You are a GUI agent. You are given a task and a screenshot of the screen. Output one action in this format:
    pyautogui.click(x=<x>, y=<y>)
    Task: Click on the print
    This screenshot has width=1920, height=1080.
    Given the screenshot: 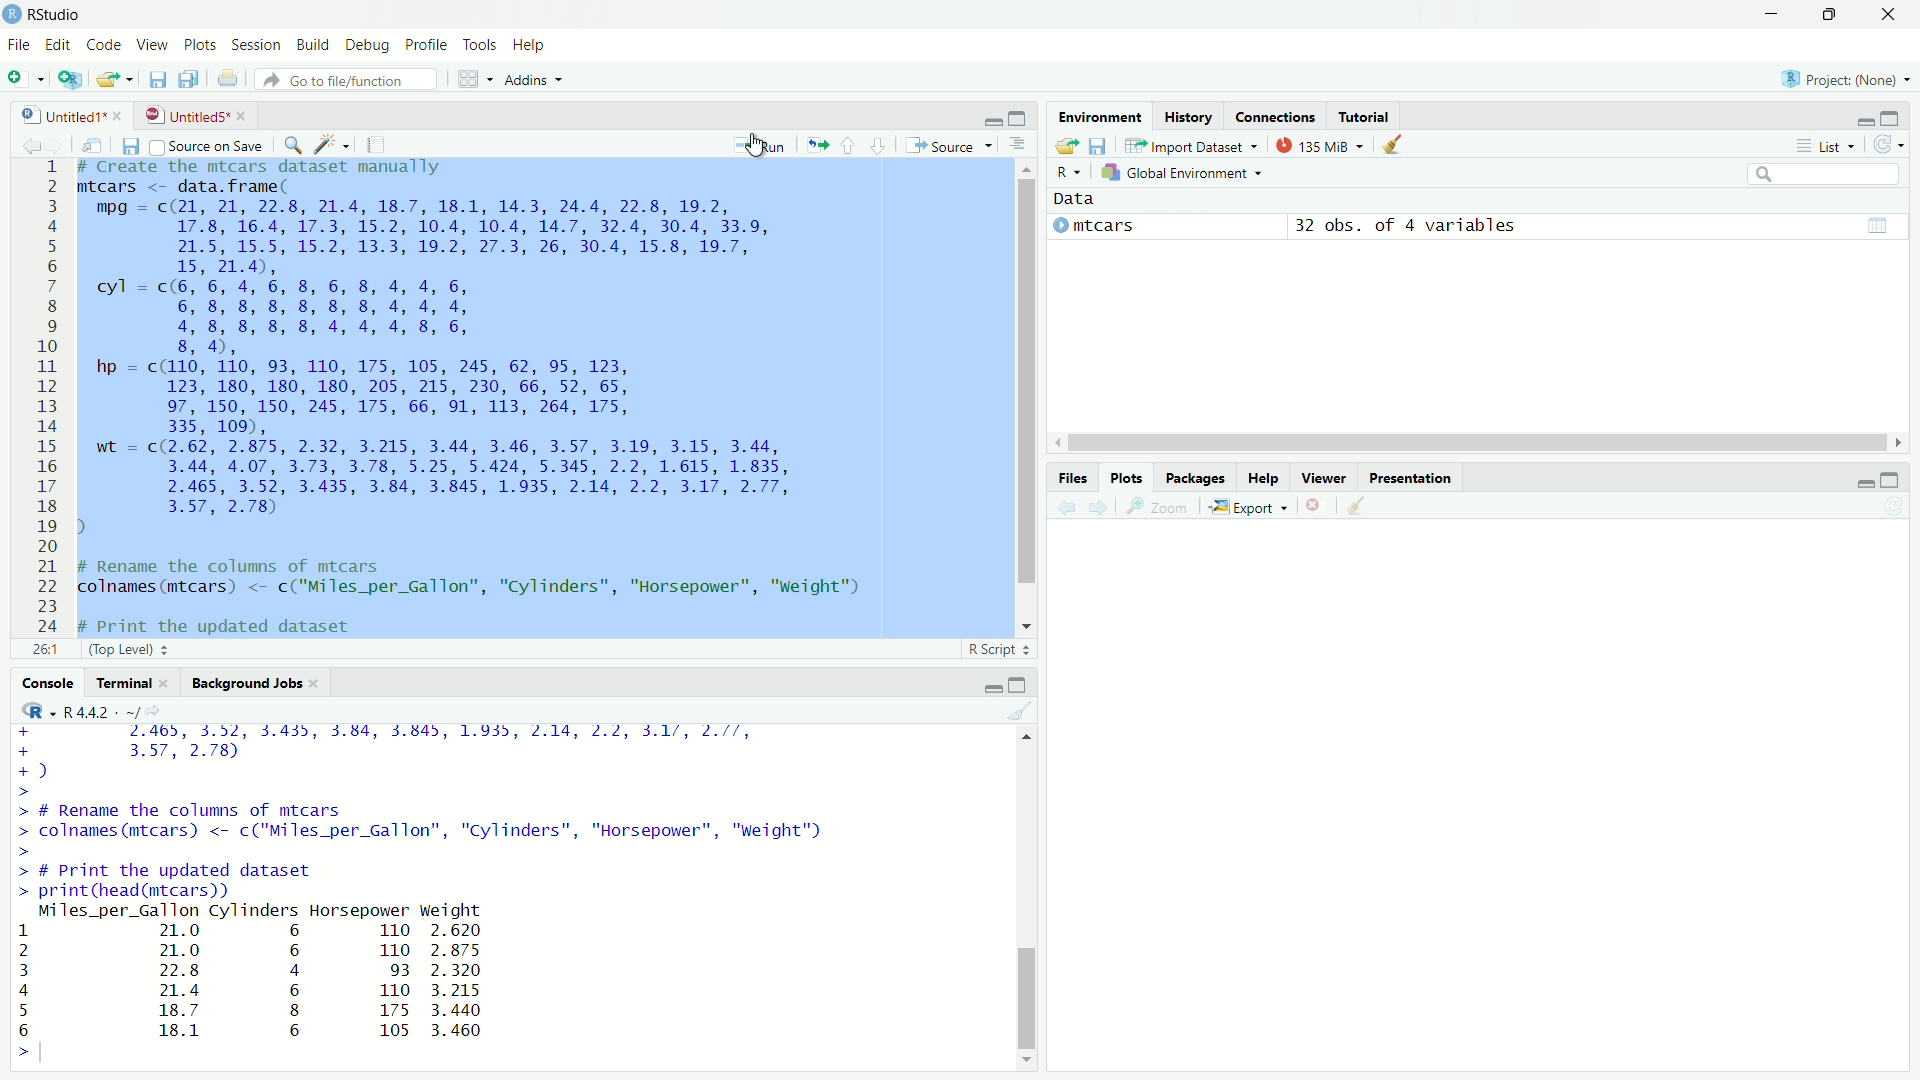 What is the action you would take?
    pyautogui.click(x=228, y=81)
    